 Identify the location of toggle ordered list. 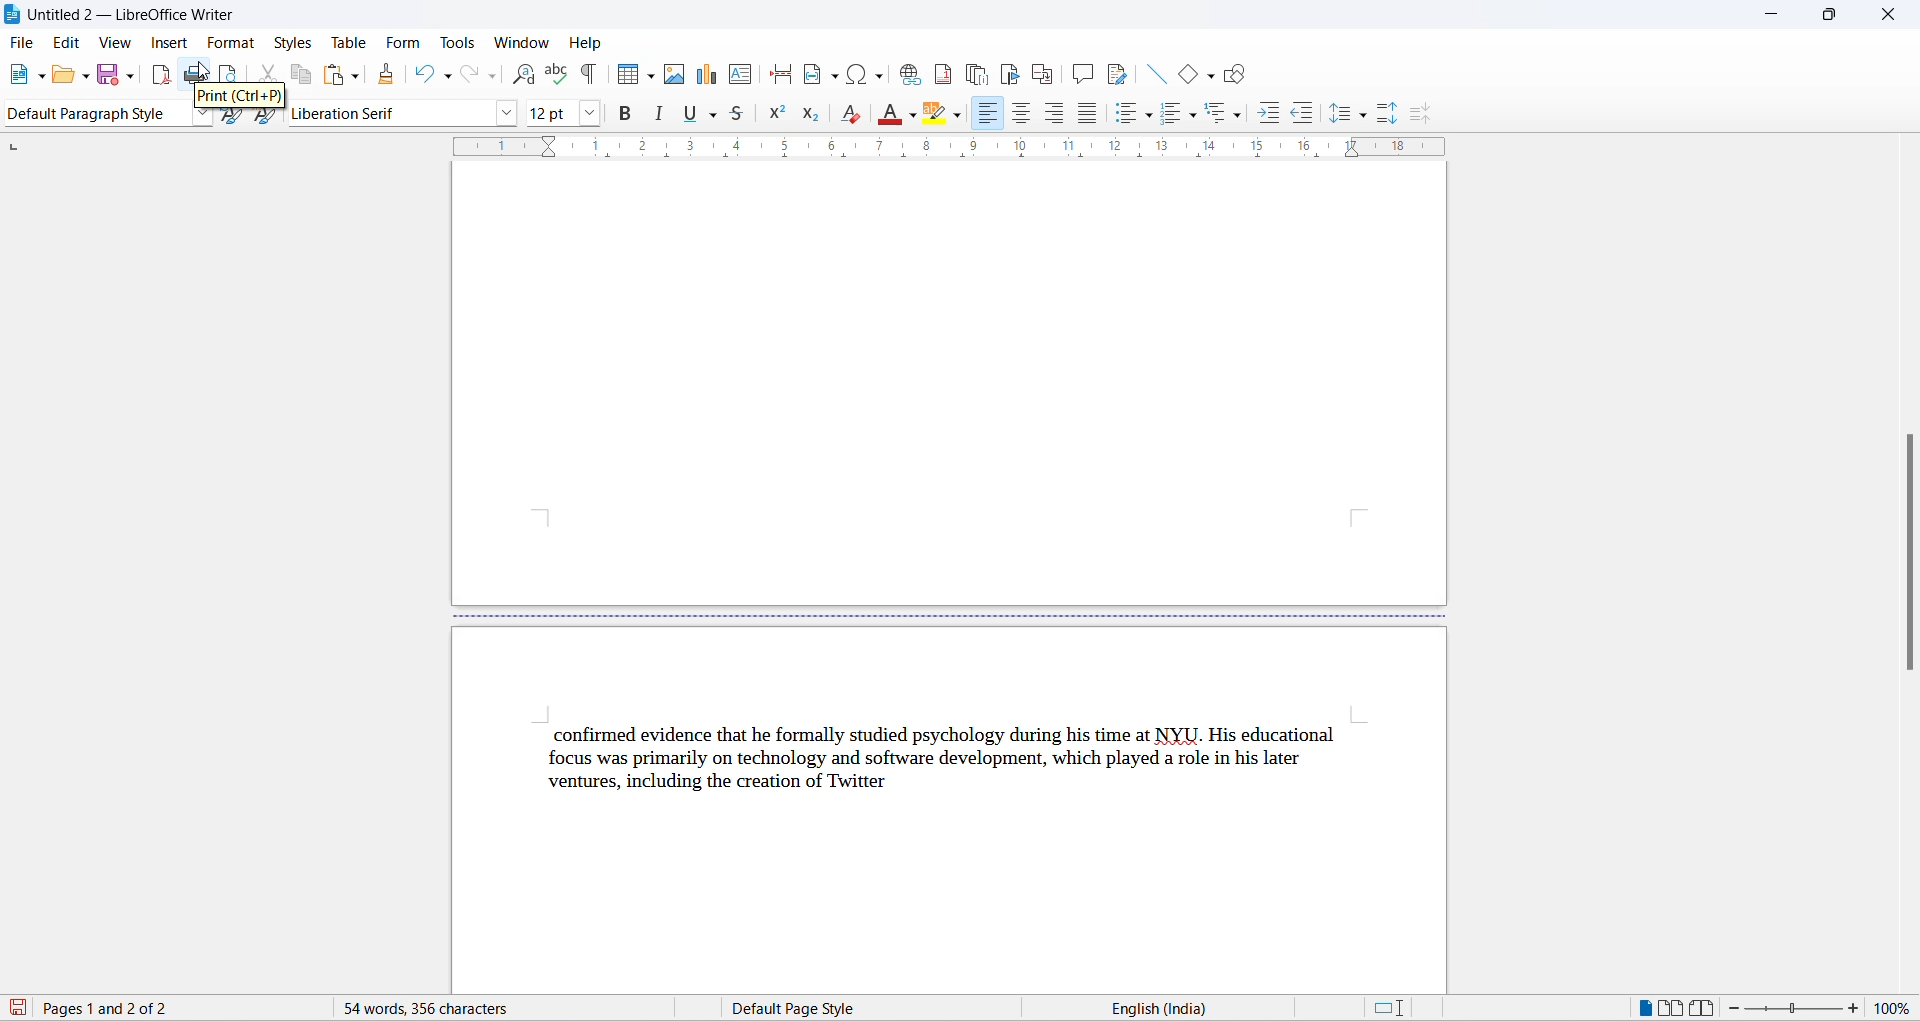
(1172, 118).